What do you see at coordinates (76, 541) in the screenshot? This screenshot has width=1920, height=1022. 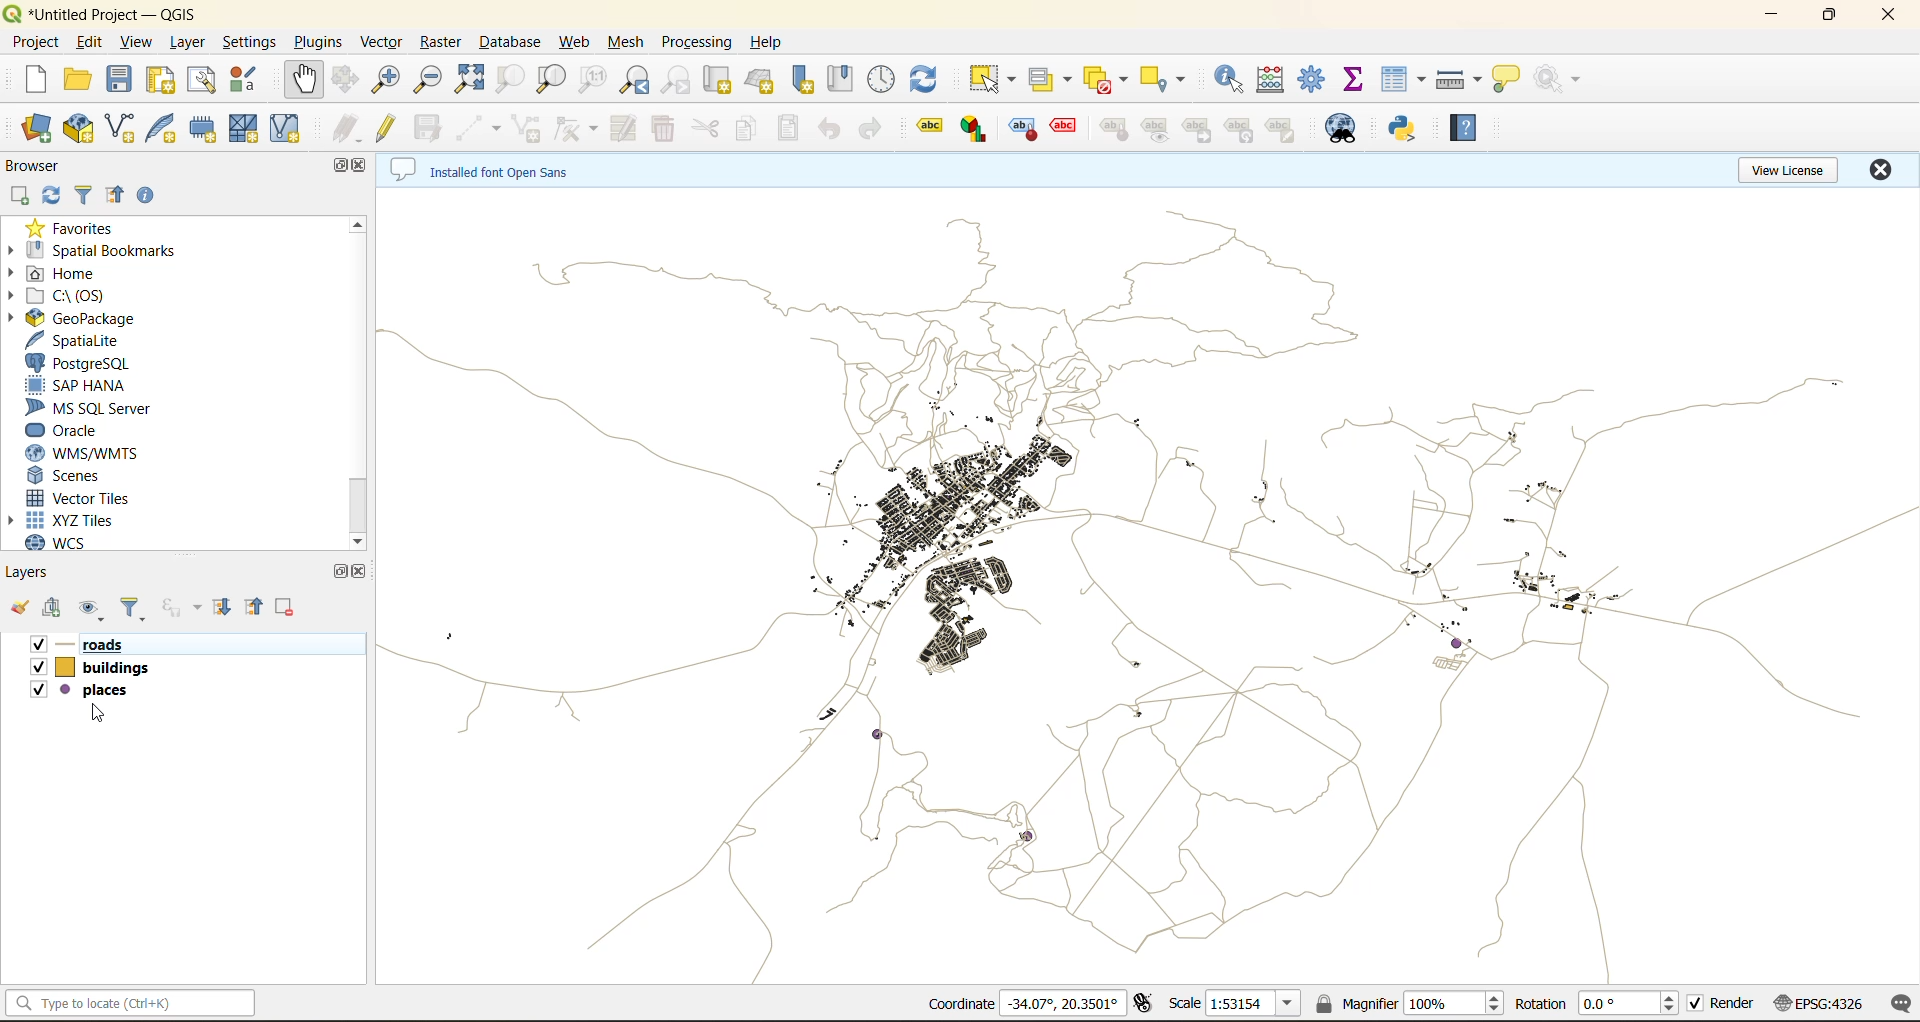 I see `wcs` at bounding box center [76, 541].